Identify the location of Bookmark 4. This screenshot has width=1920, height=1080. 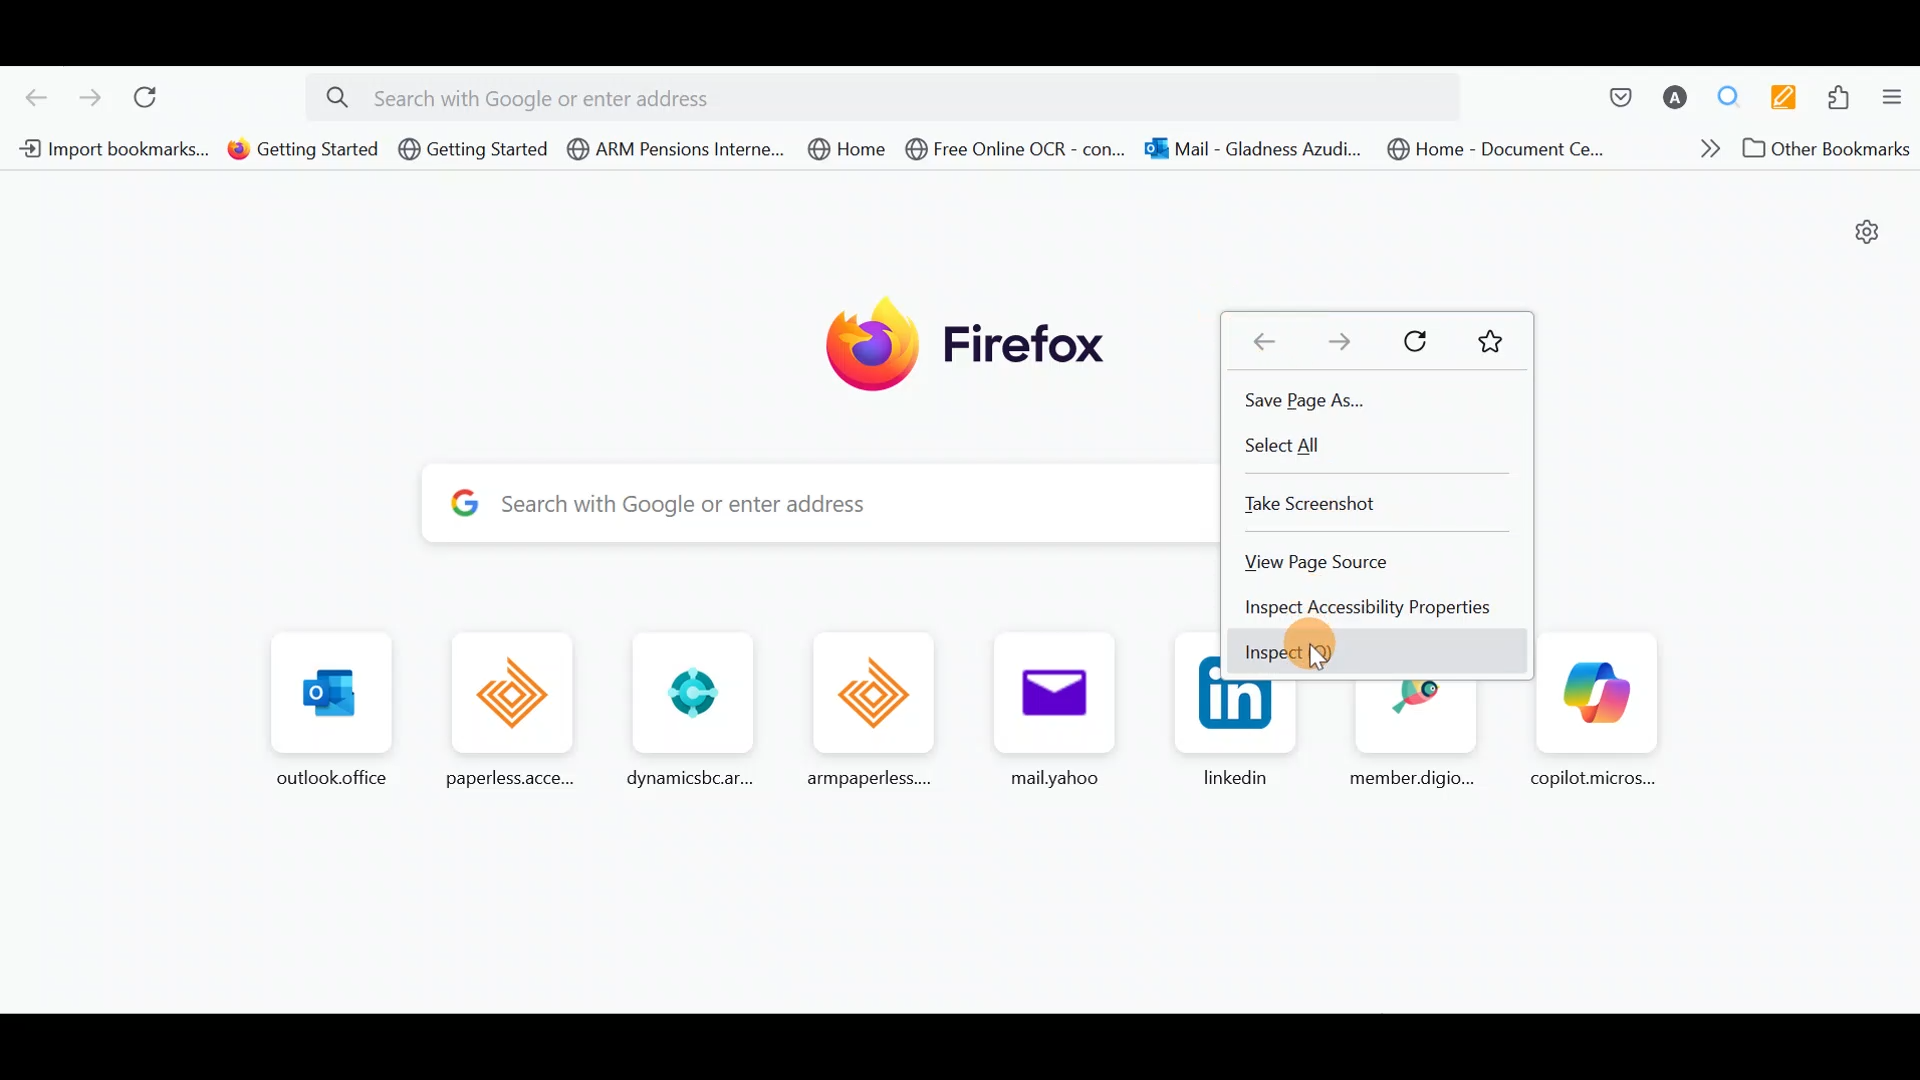
(675, 149).